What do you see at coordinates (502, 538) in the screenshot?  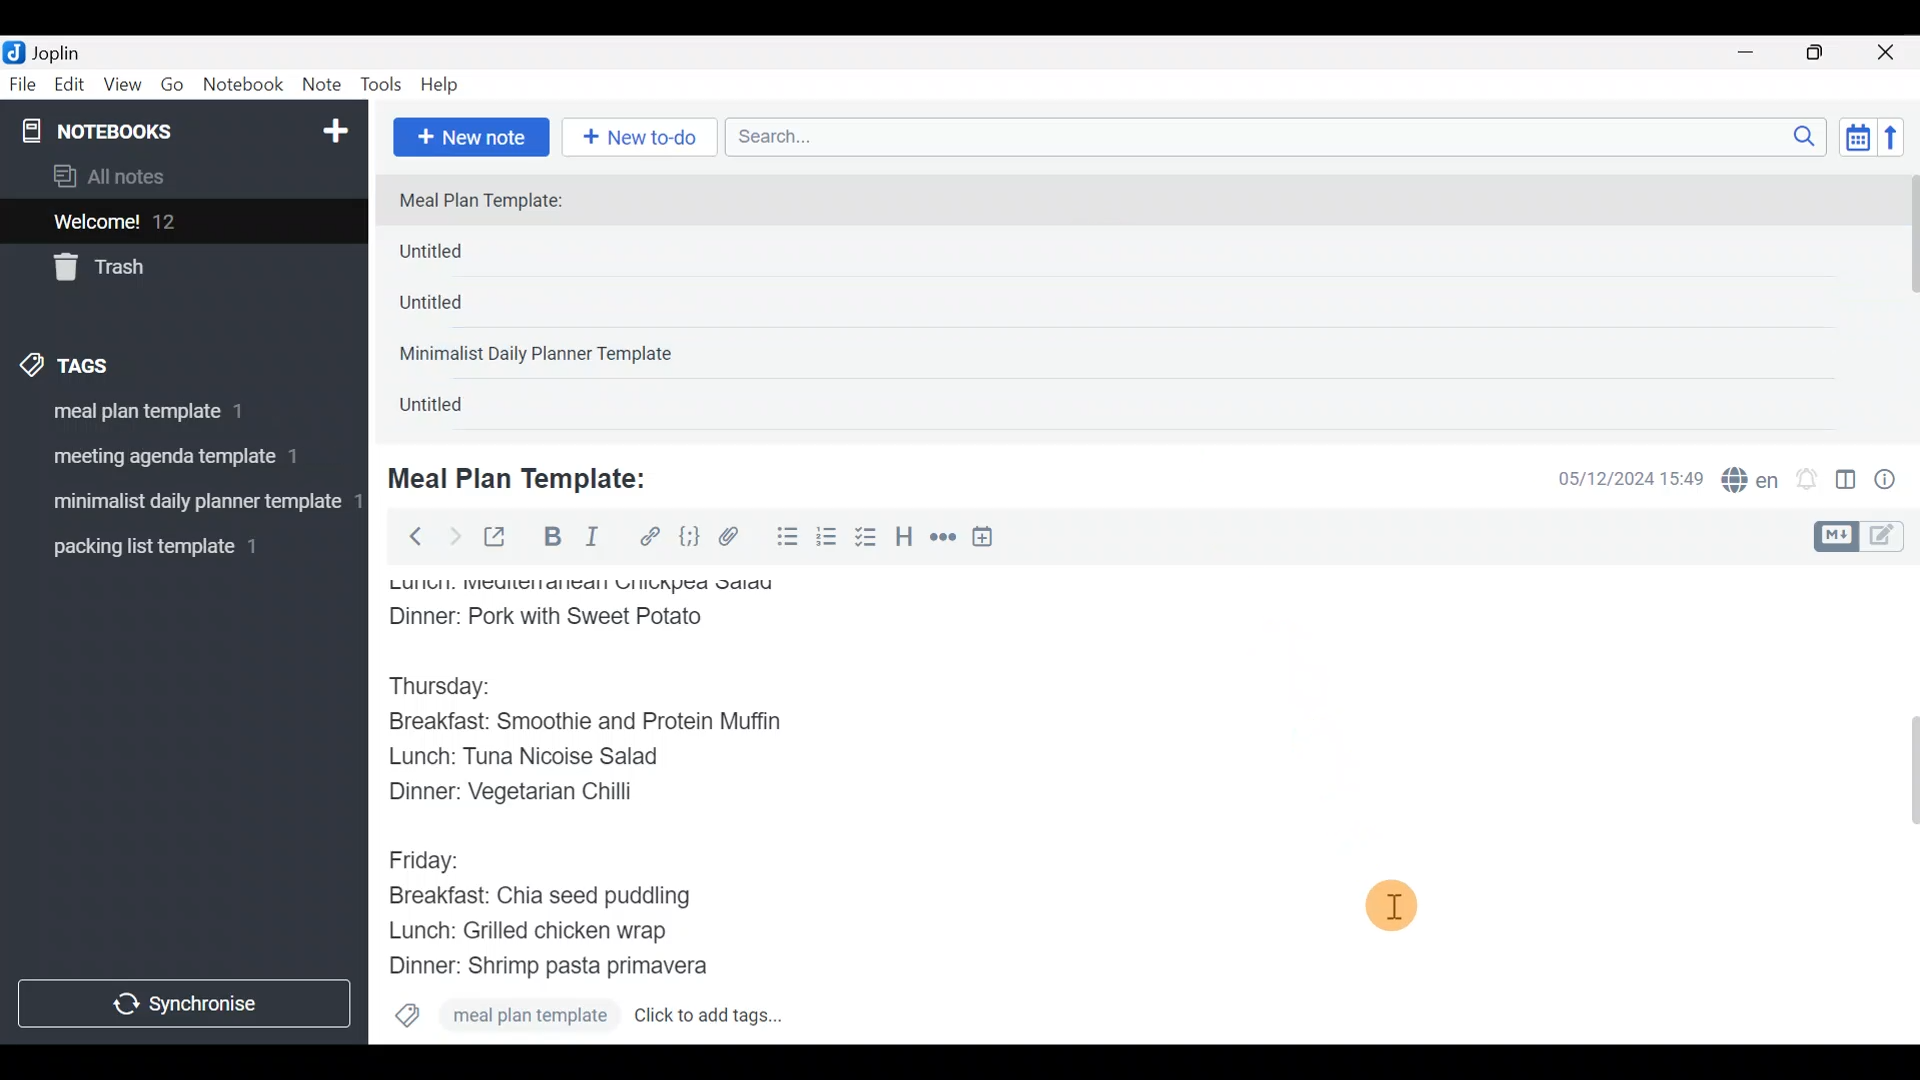 I see `Toggle external editing` at bounding box center [502, 538].